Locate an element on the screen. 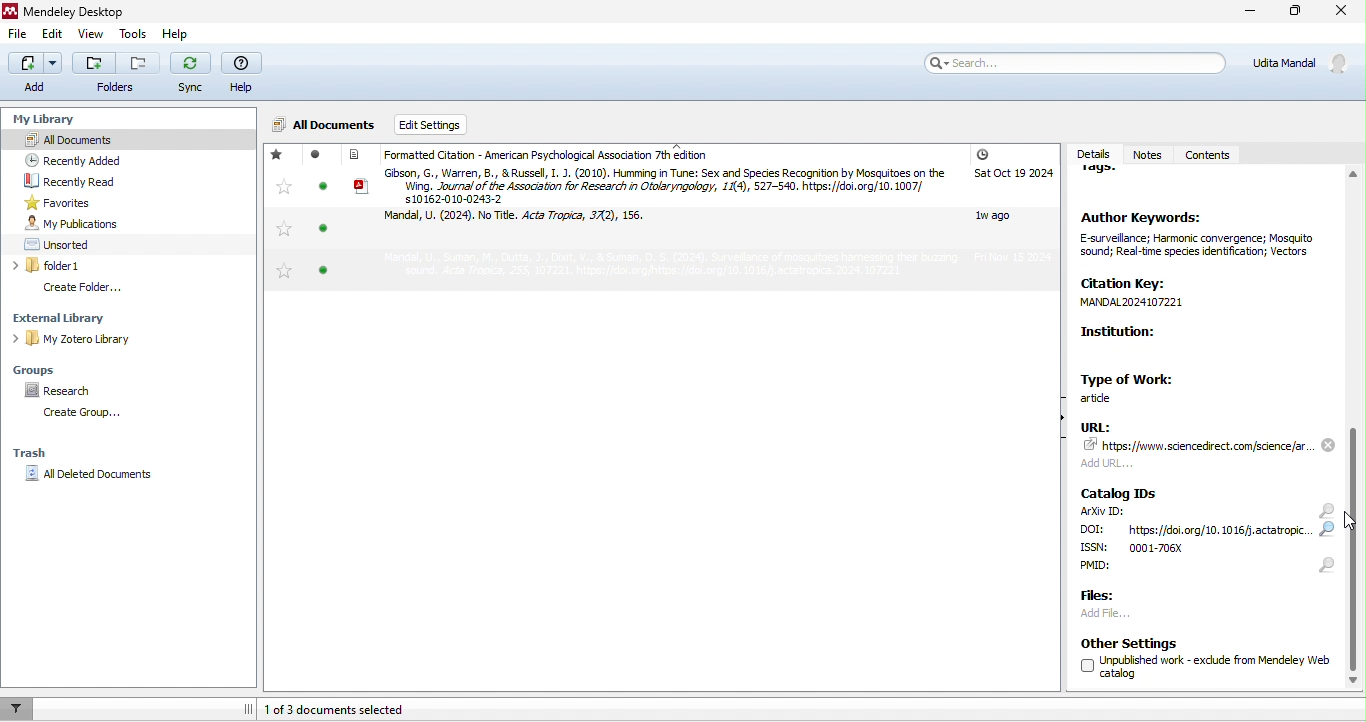 This screenshot has height=722, width=1366. ArXiv ID is located at coordinates (1102, 512).